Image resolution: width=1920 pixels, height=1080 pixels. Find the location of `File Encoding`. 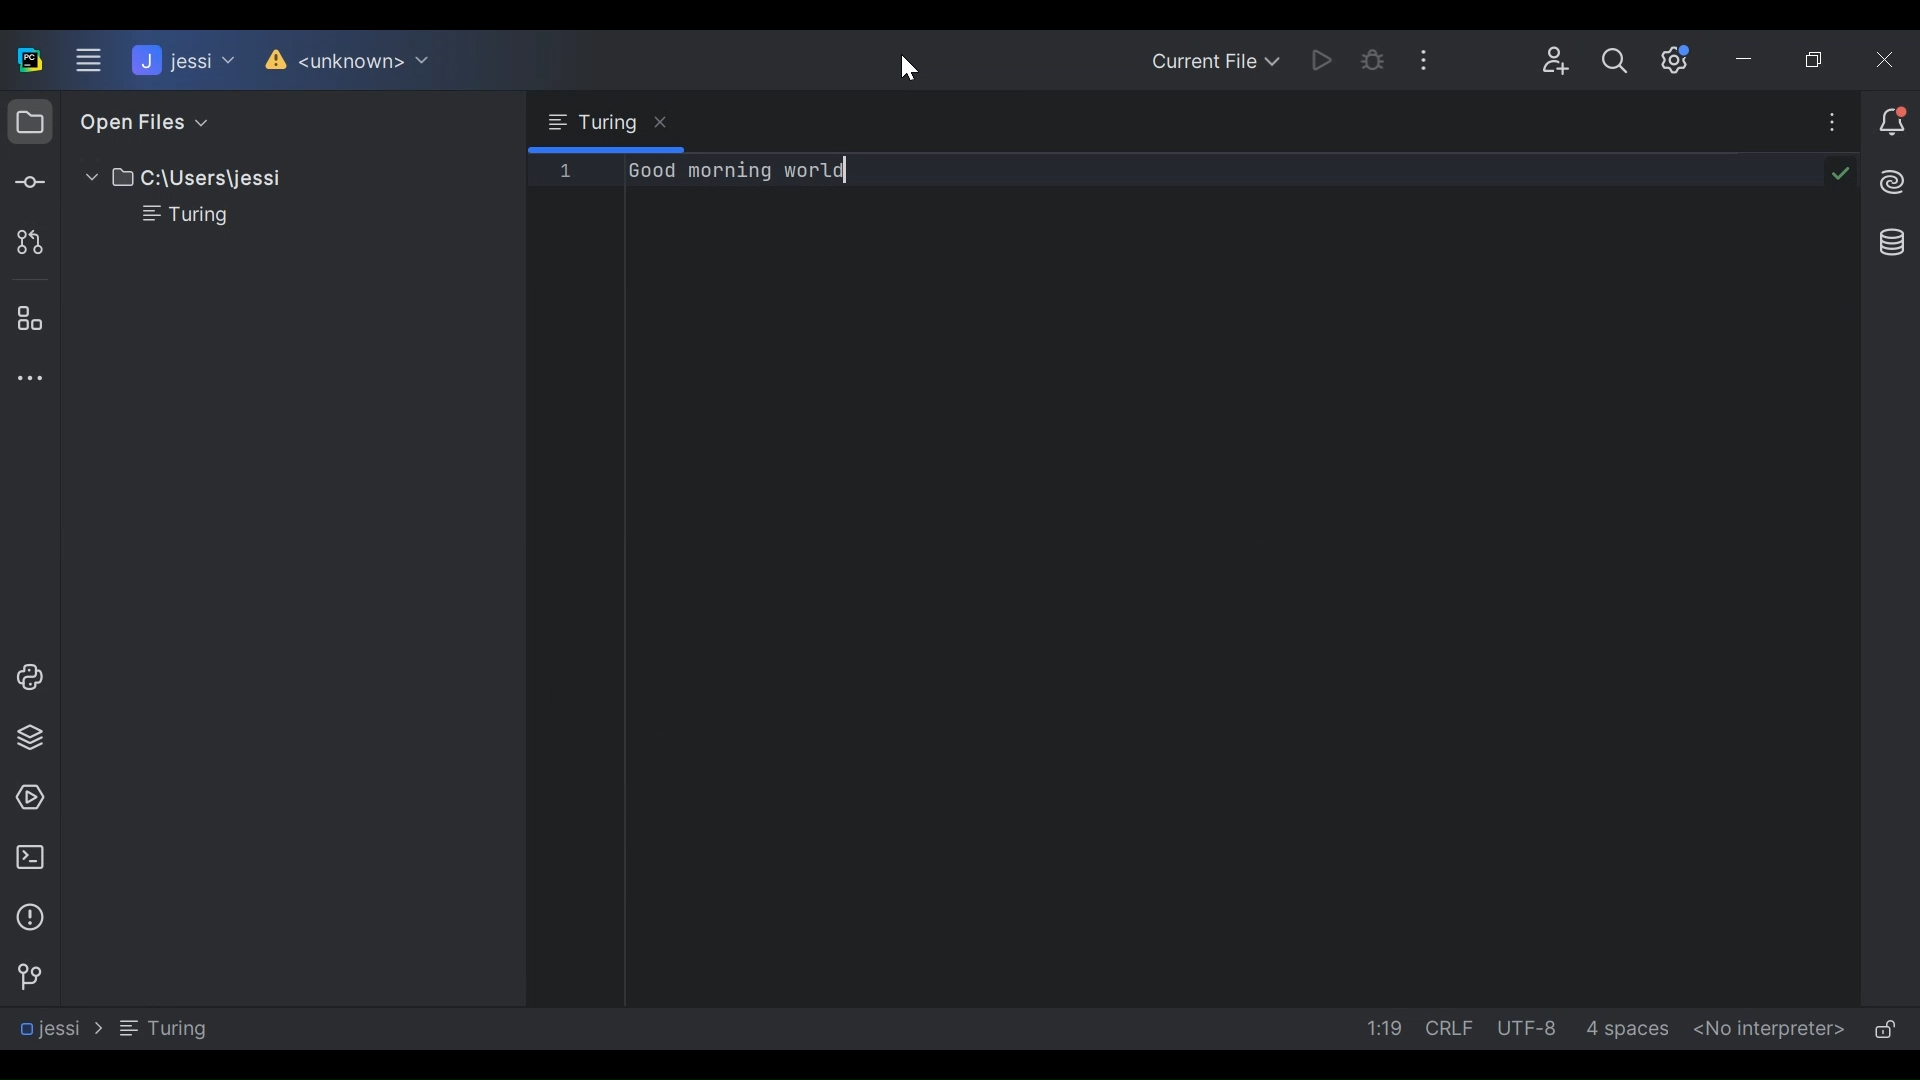

File Encoding is located at coordinates (1531, 1027).